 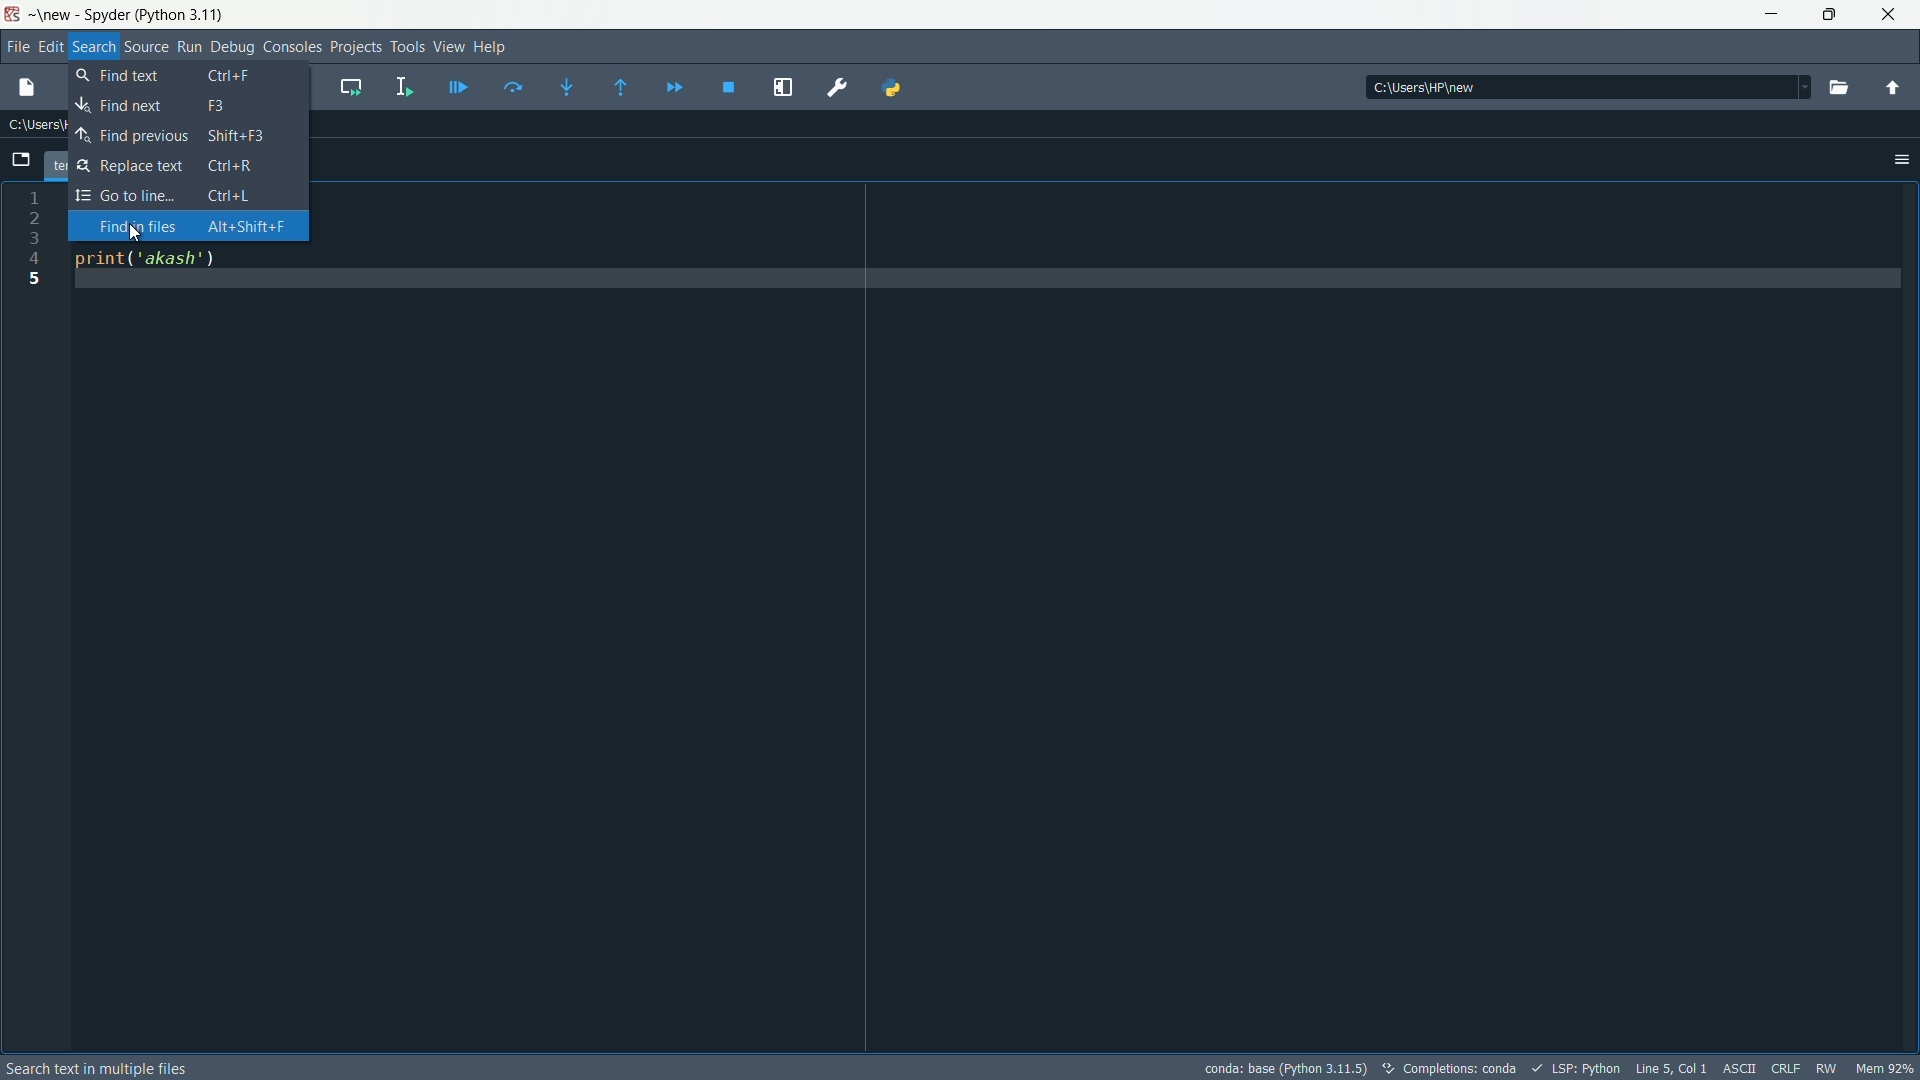 I want to click on maximize current pain, so click(x=780, y=86).